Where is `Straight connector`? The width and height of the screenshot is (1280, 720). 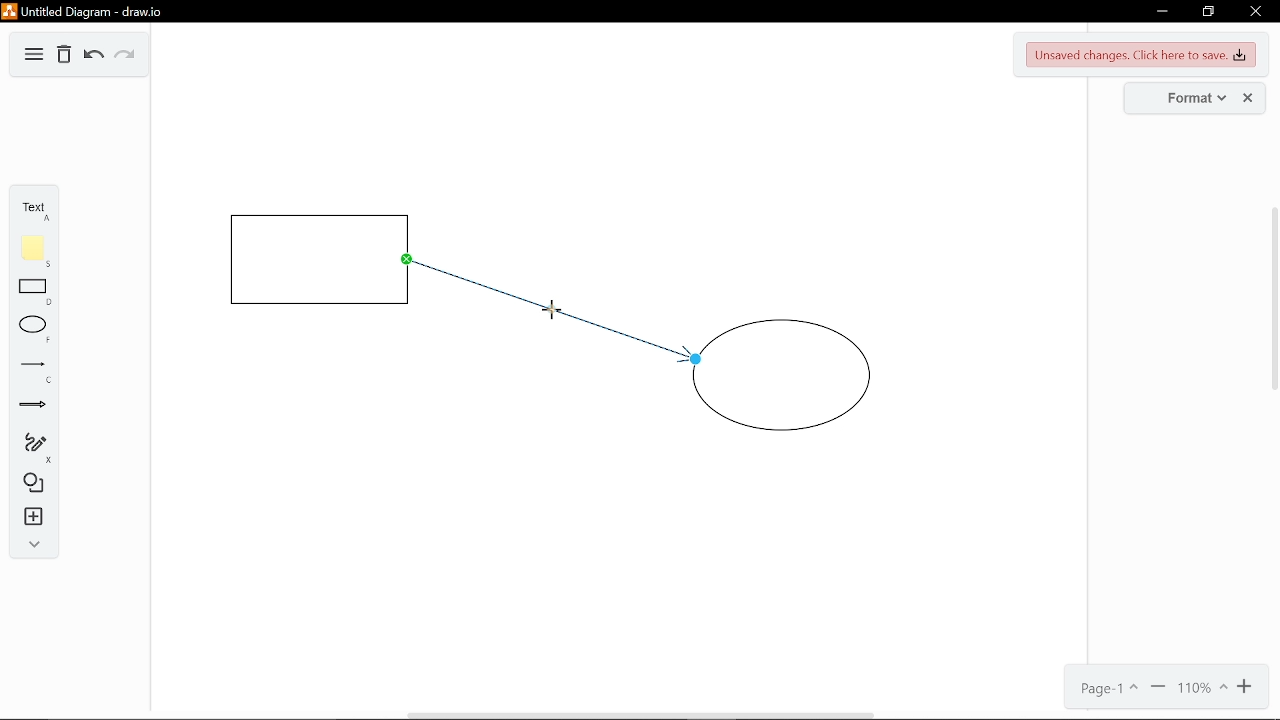
Straight connector is located at coordinates (551, 327).